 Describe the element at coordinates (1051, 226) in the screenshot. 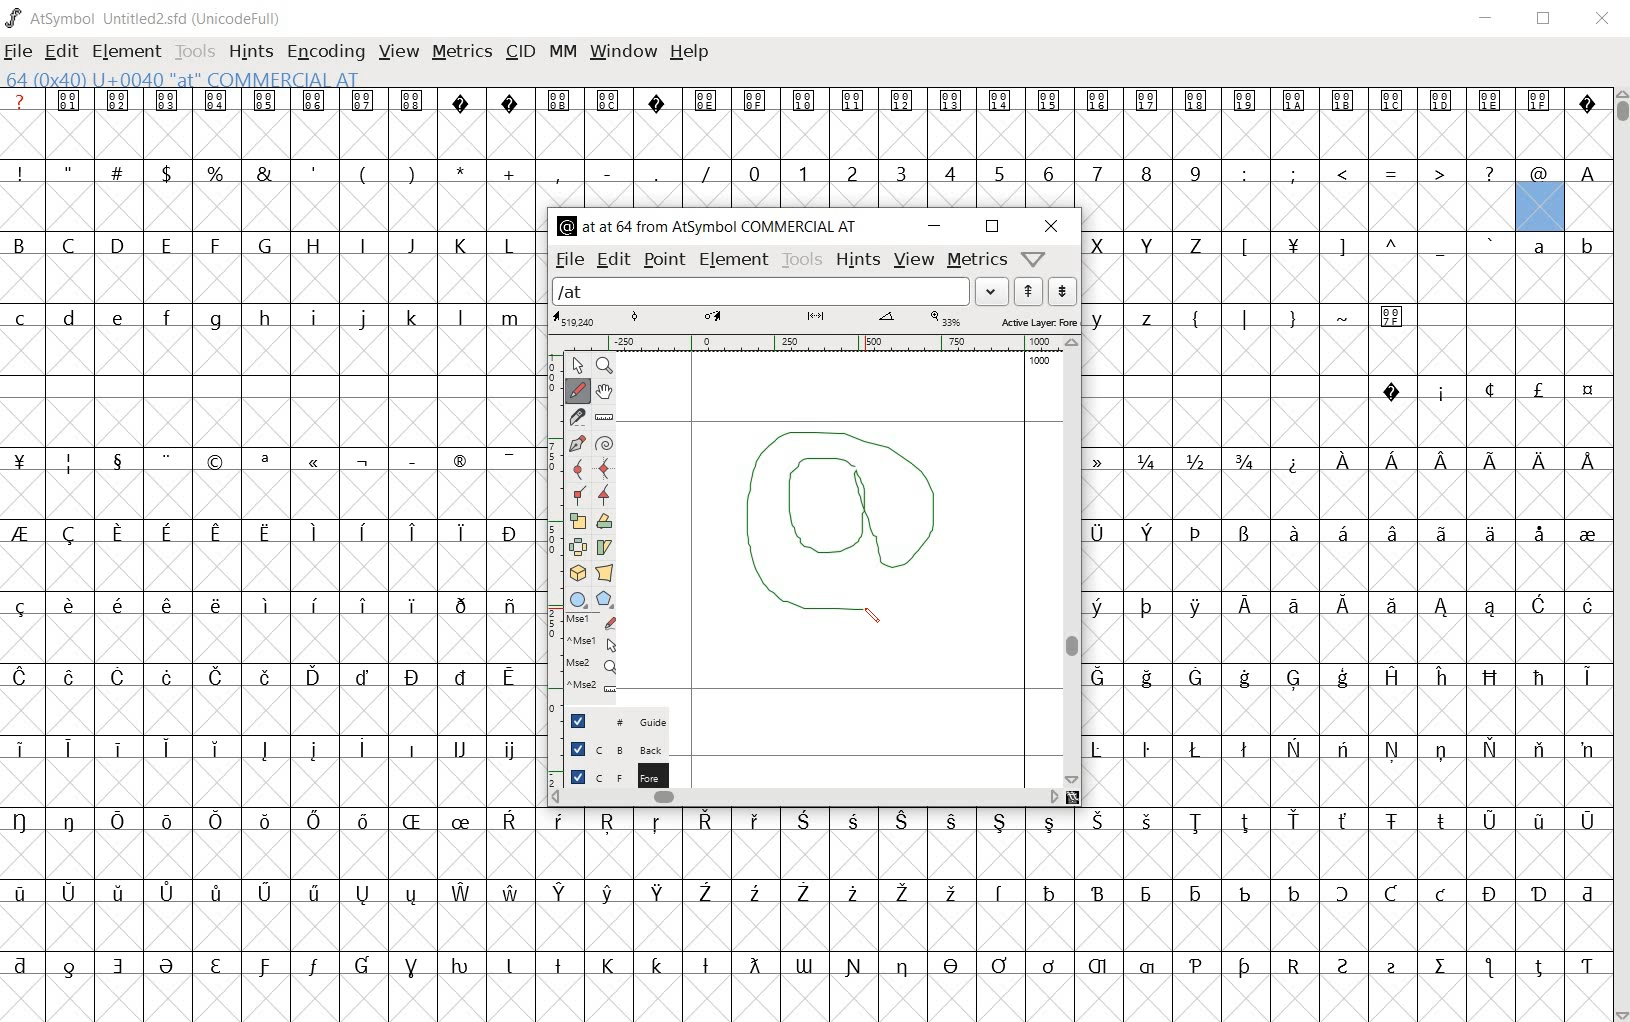

I see `close` at that location.